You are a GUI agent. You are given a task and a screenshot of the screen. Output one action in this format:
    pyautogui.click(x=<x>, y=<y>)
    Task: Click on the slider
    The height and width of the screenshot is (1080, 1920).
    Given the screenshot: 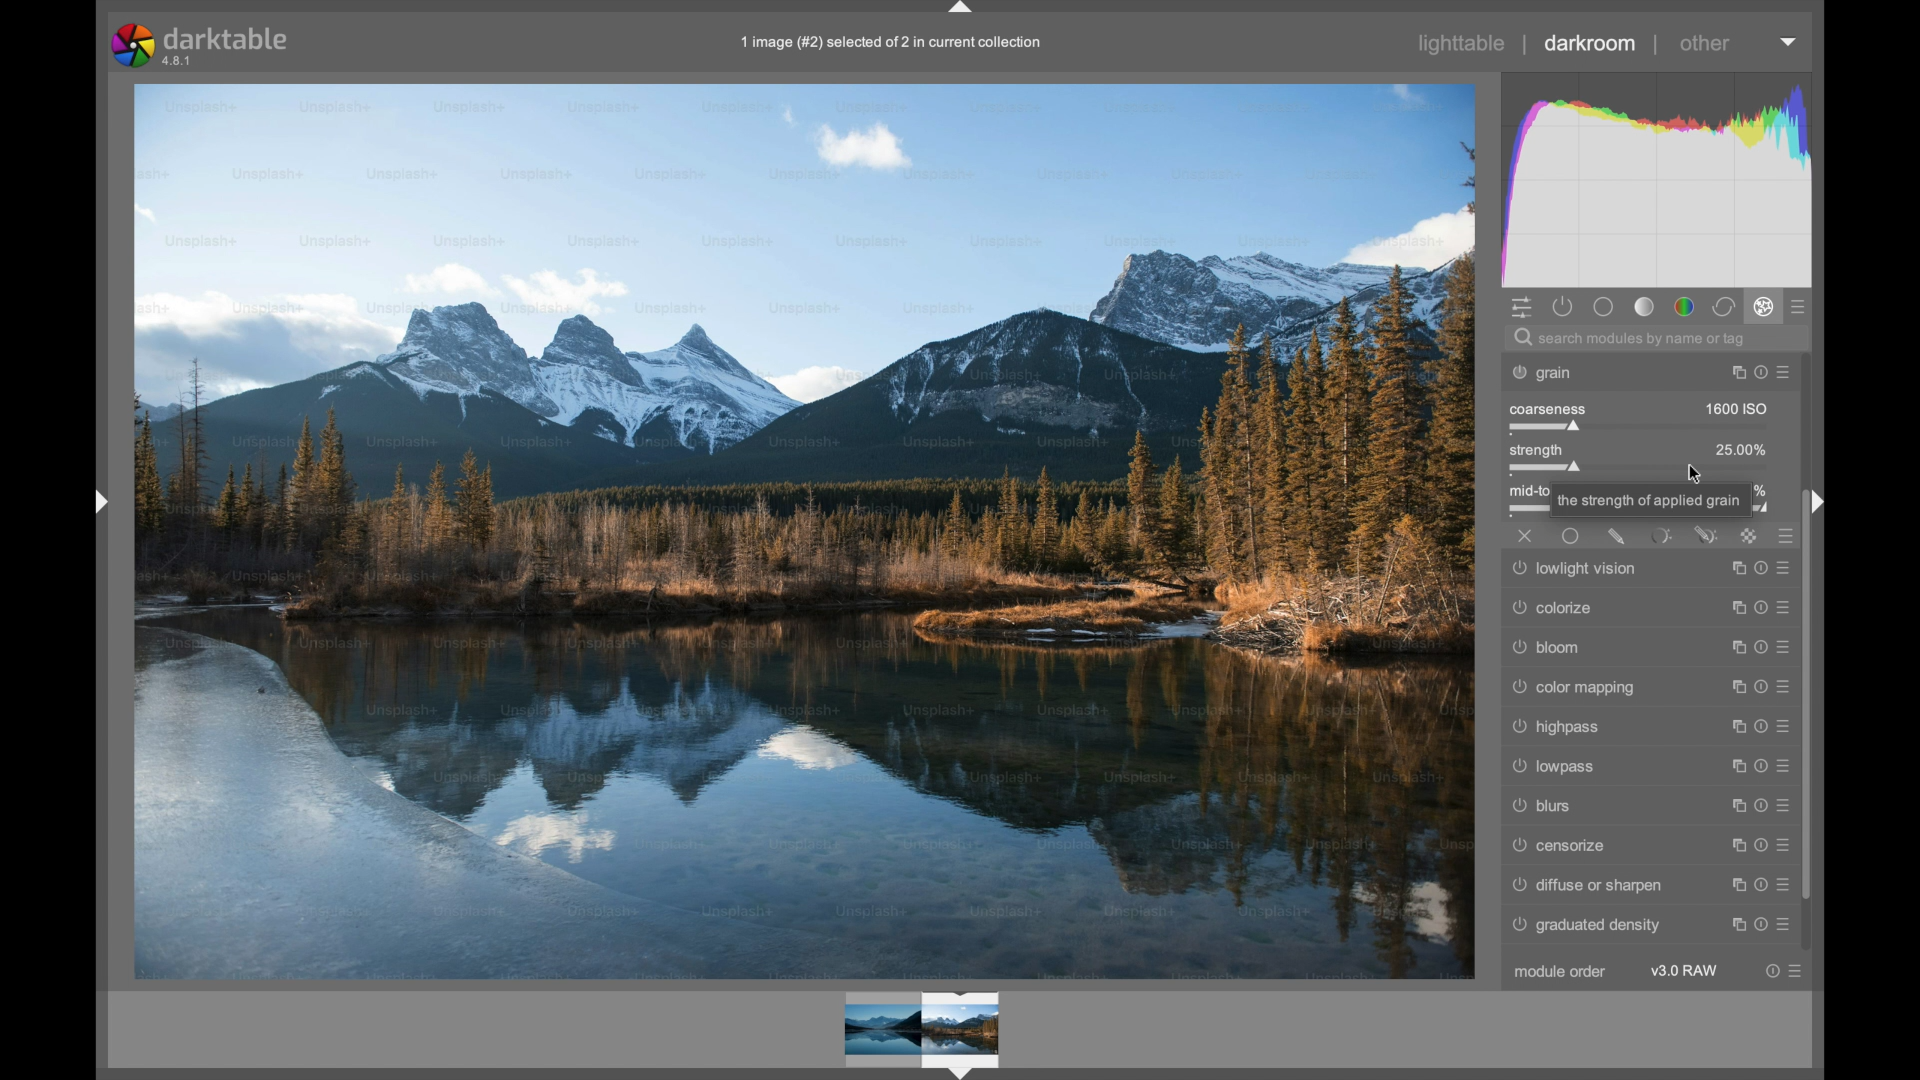 What is the action you would take?
    pyautogui.click(x=1548, y=469)
    